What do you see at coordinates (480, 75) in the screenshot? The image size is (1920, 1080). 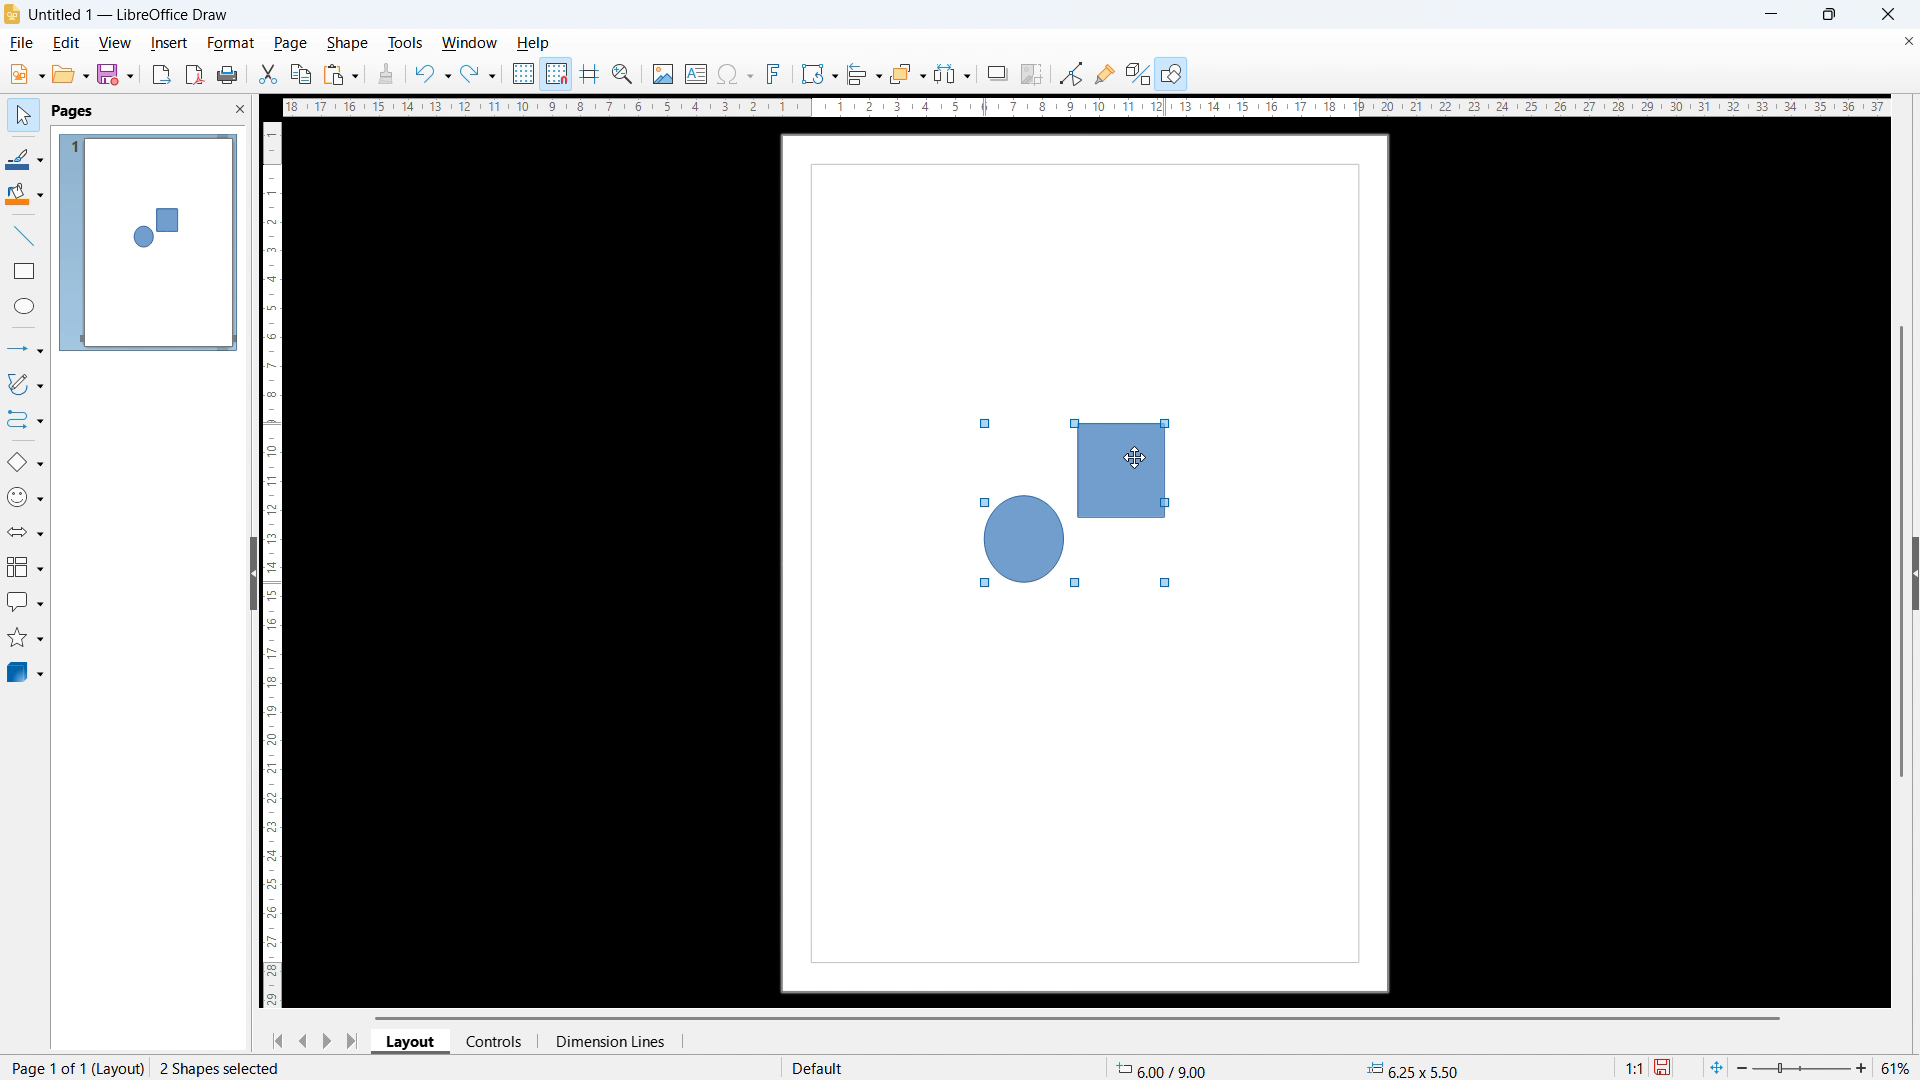 I see `redo` at bounding box center [480, 75].